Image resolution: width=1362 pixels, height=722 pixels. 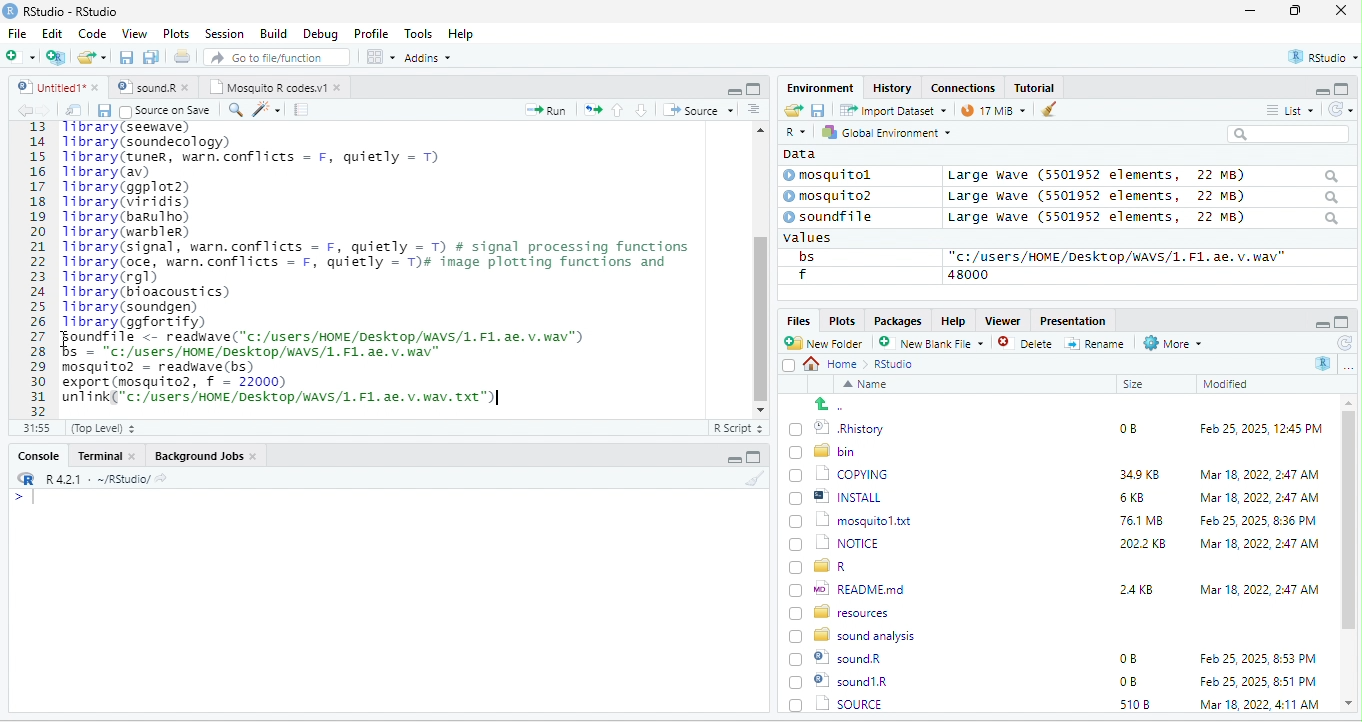 What do you see at coordinates (40, 268) in the screenshot?
I see `line number` at bounding box center [40, 268].